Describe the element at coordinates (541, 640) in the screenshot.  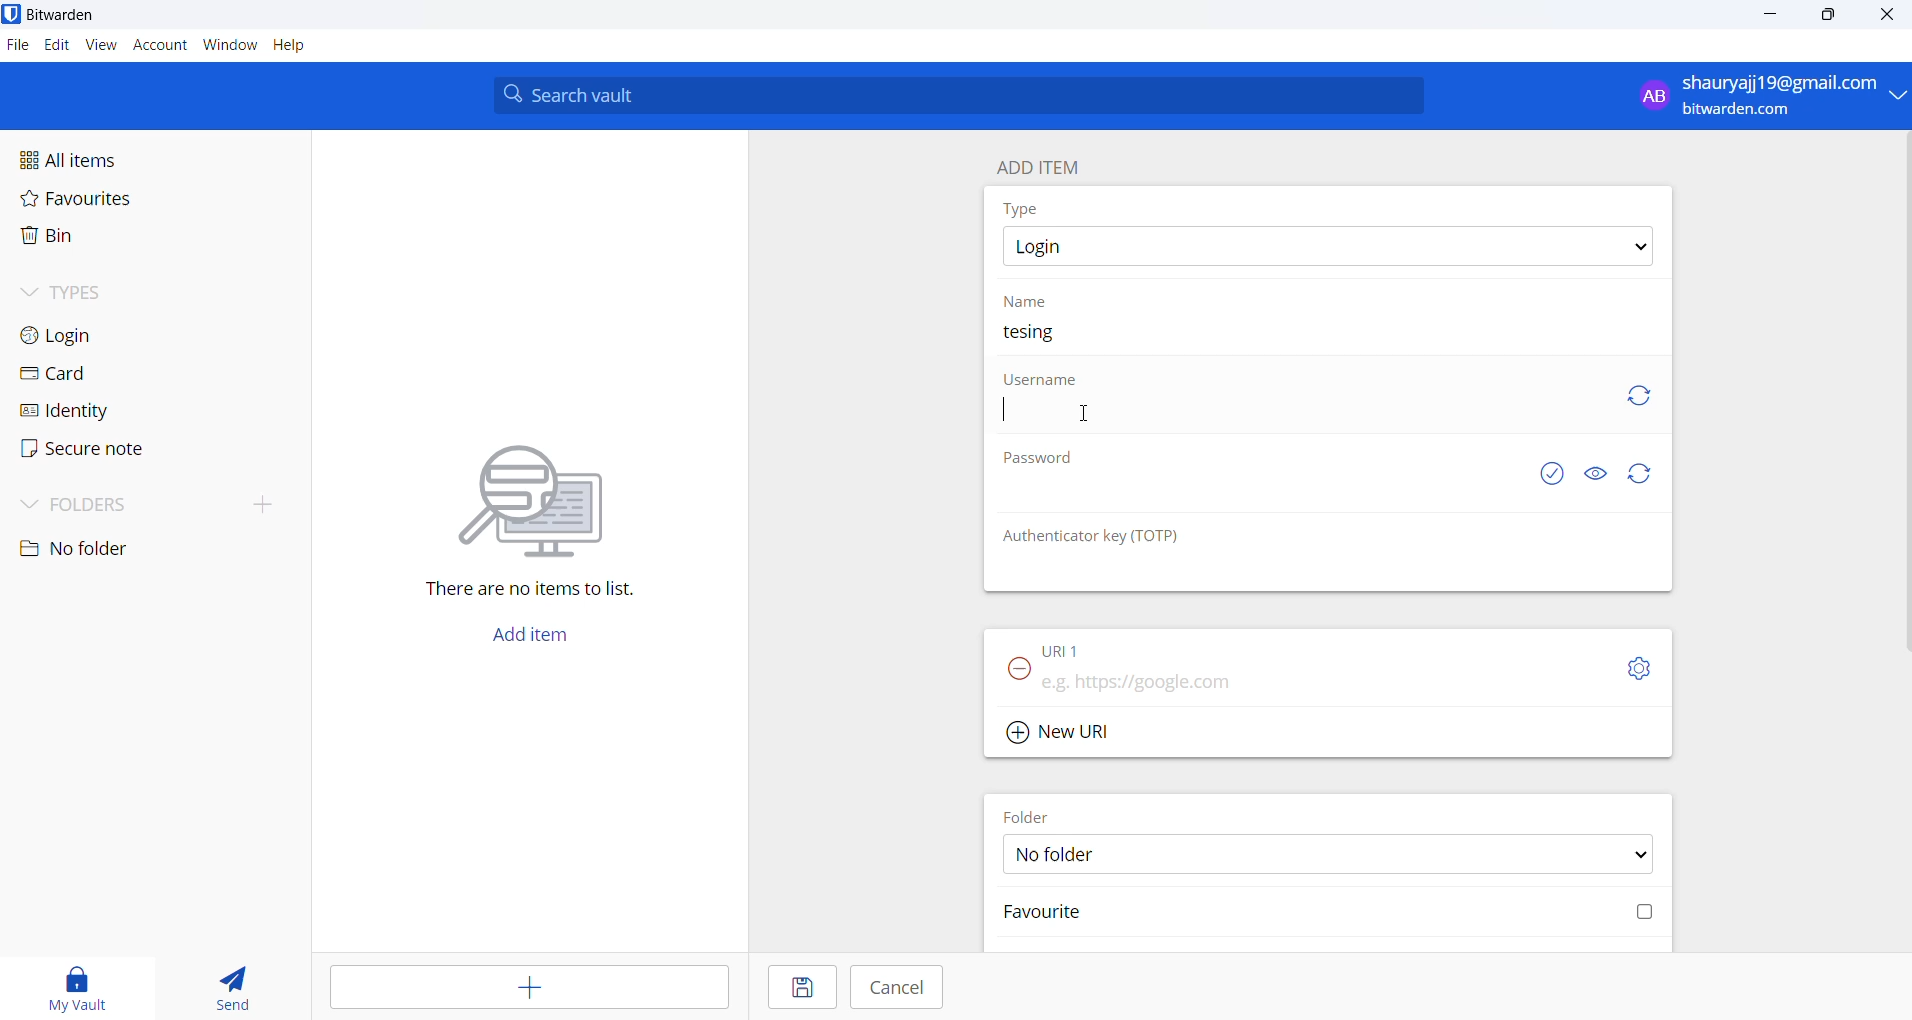
I see `add item button` at that location.